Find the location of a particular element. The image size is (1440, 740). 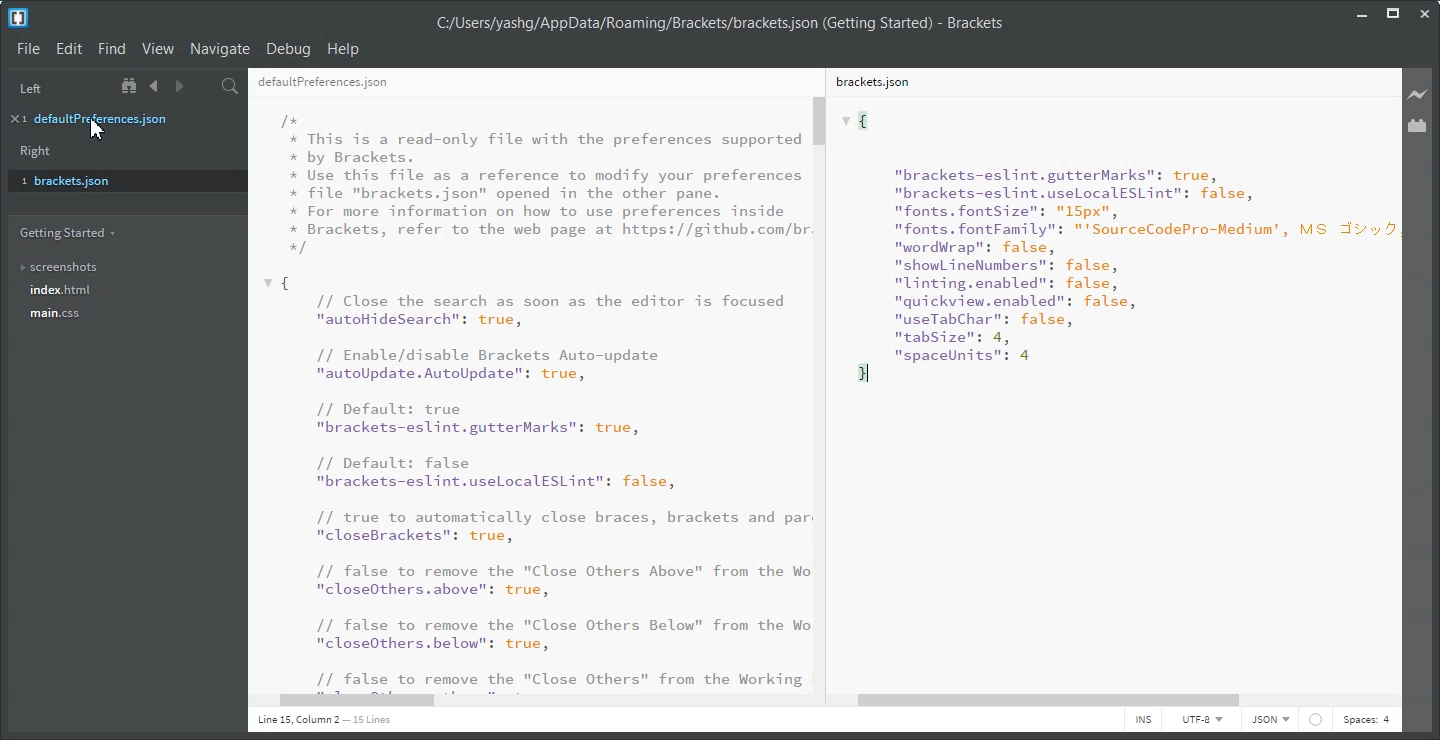

Horizontal Scroll Bar is located at coordinates (526, 701).